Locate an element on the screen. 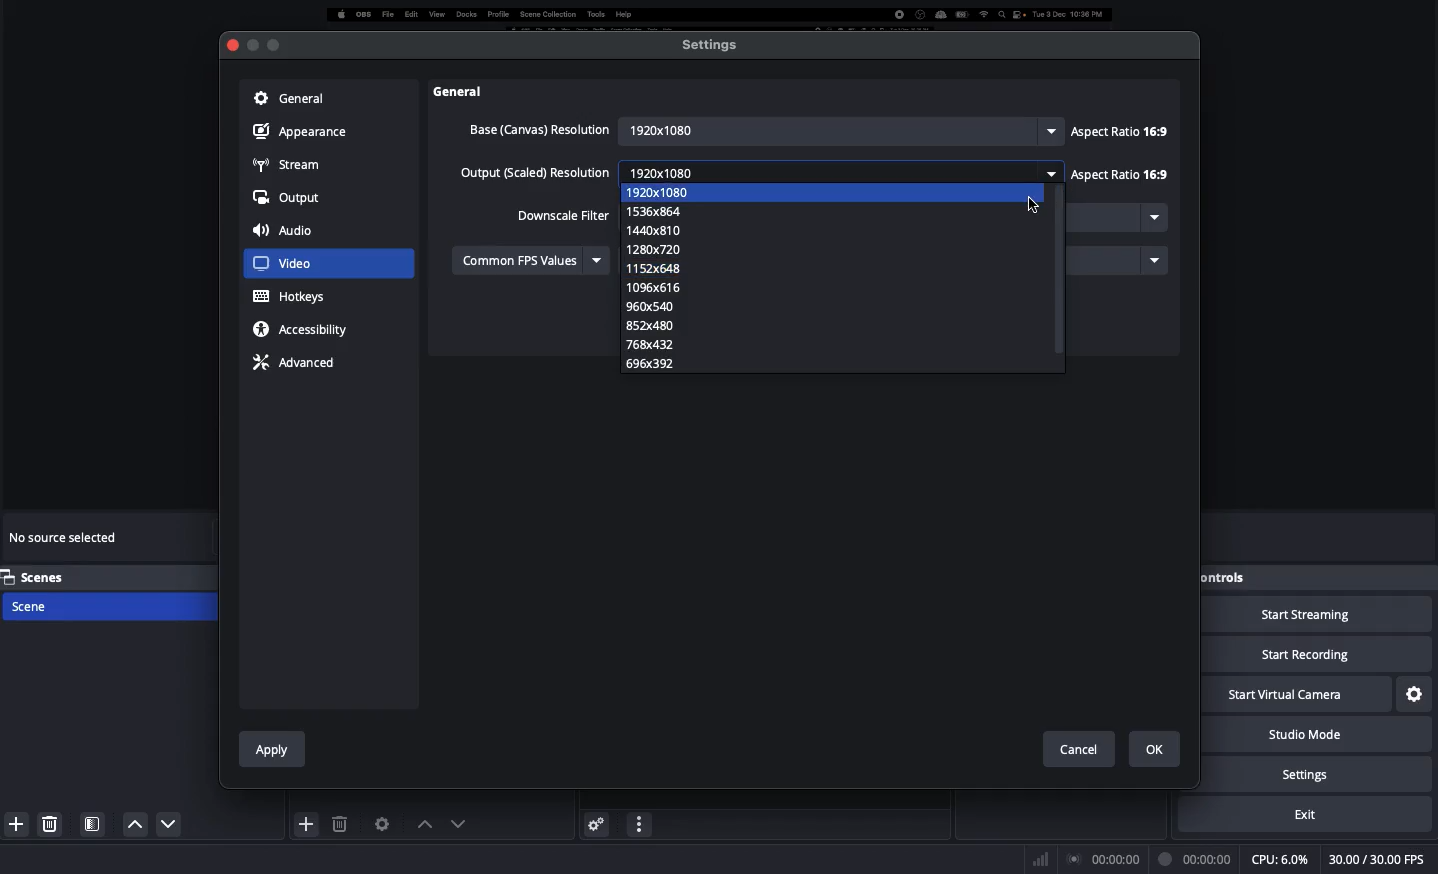 This screenshot has width=1438, height=874. Scroll is located at coordinates (1181, 395).